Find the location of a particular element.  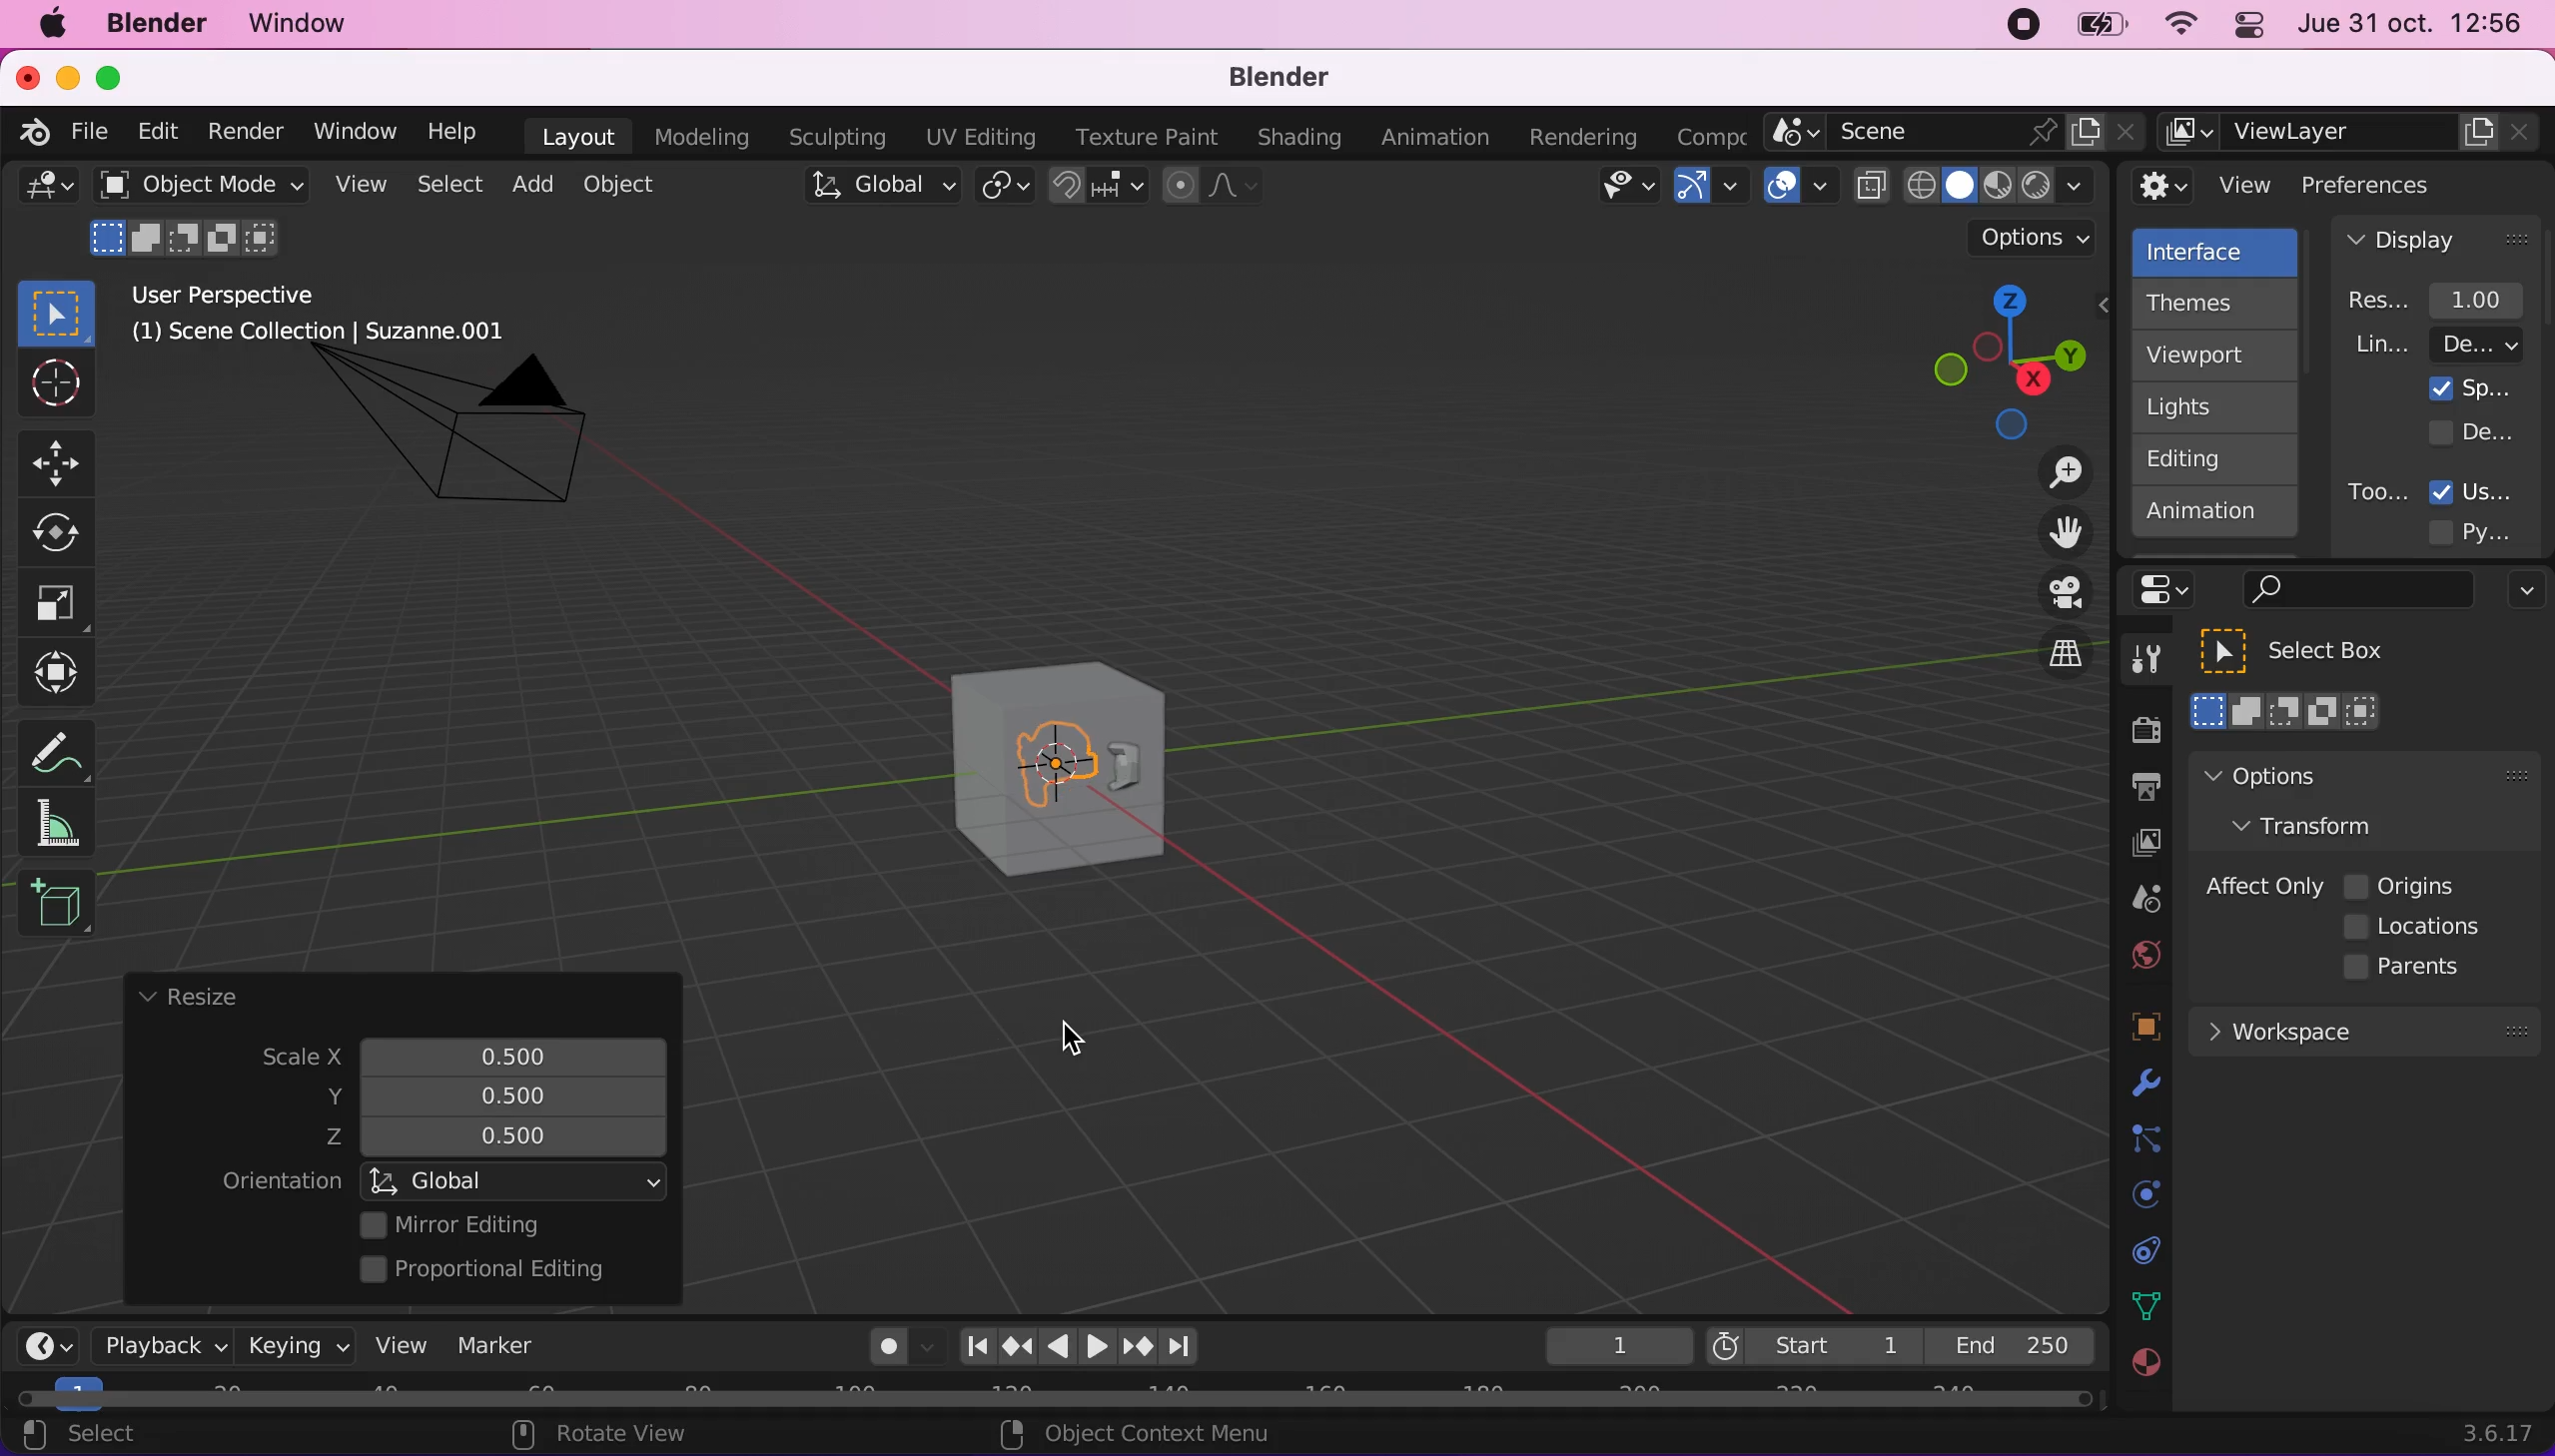

viewport shading is located at coordinates (1980, 185).